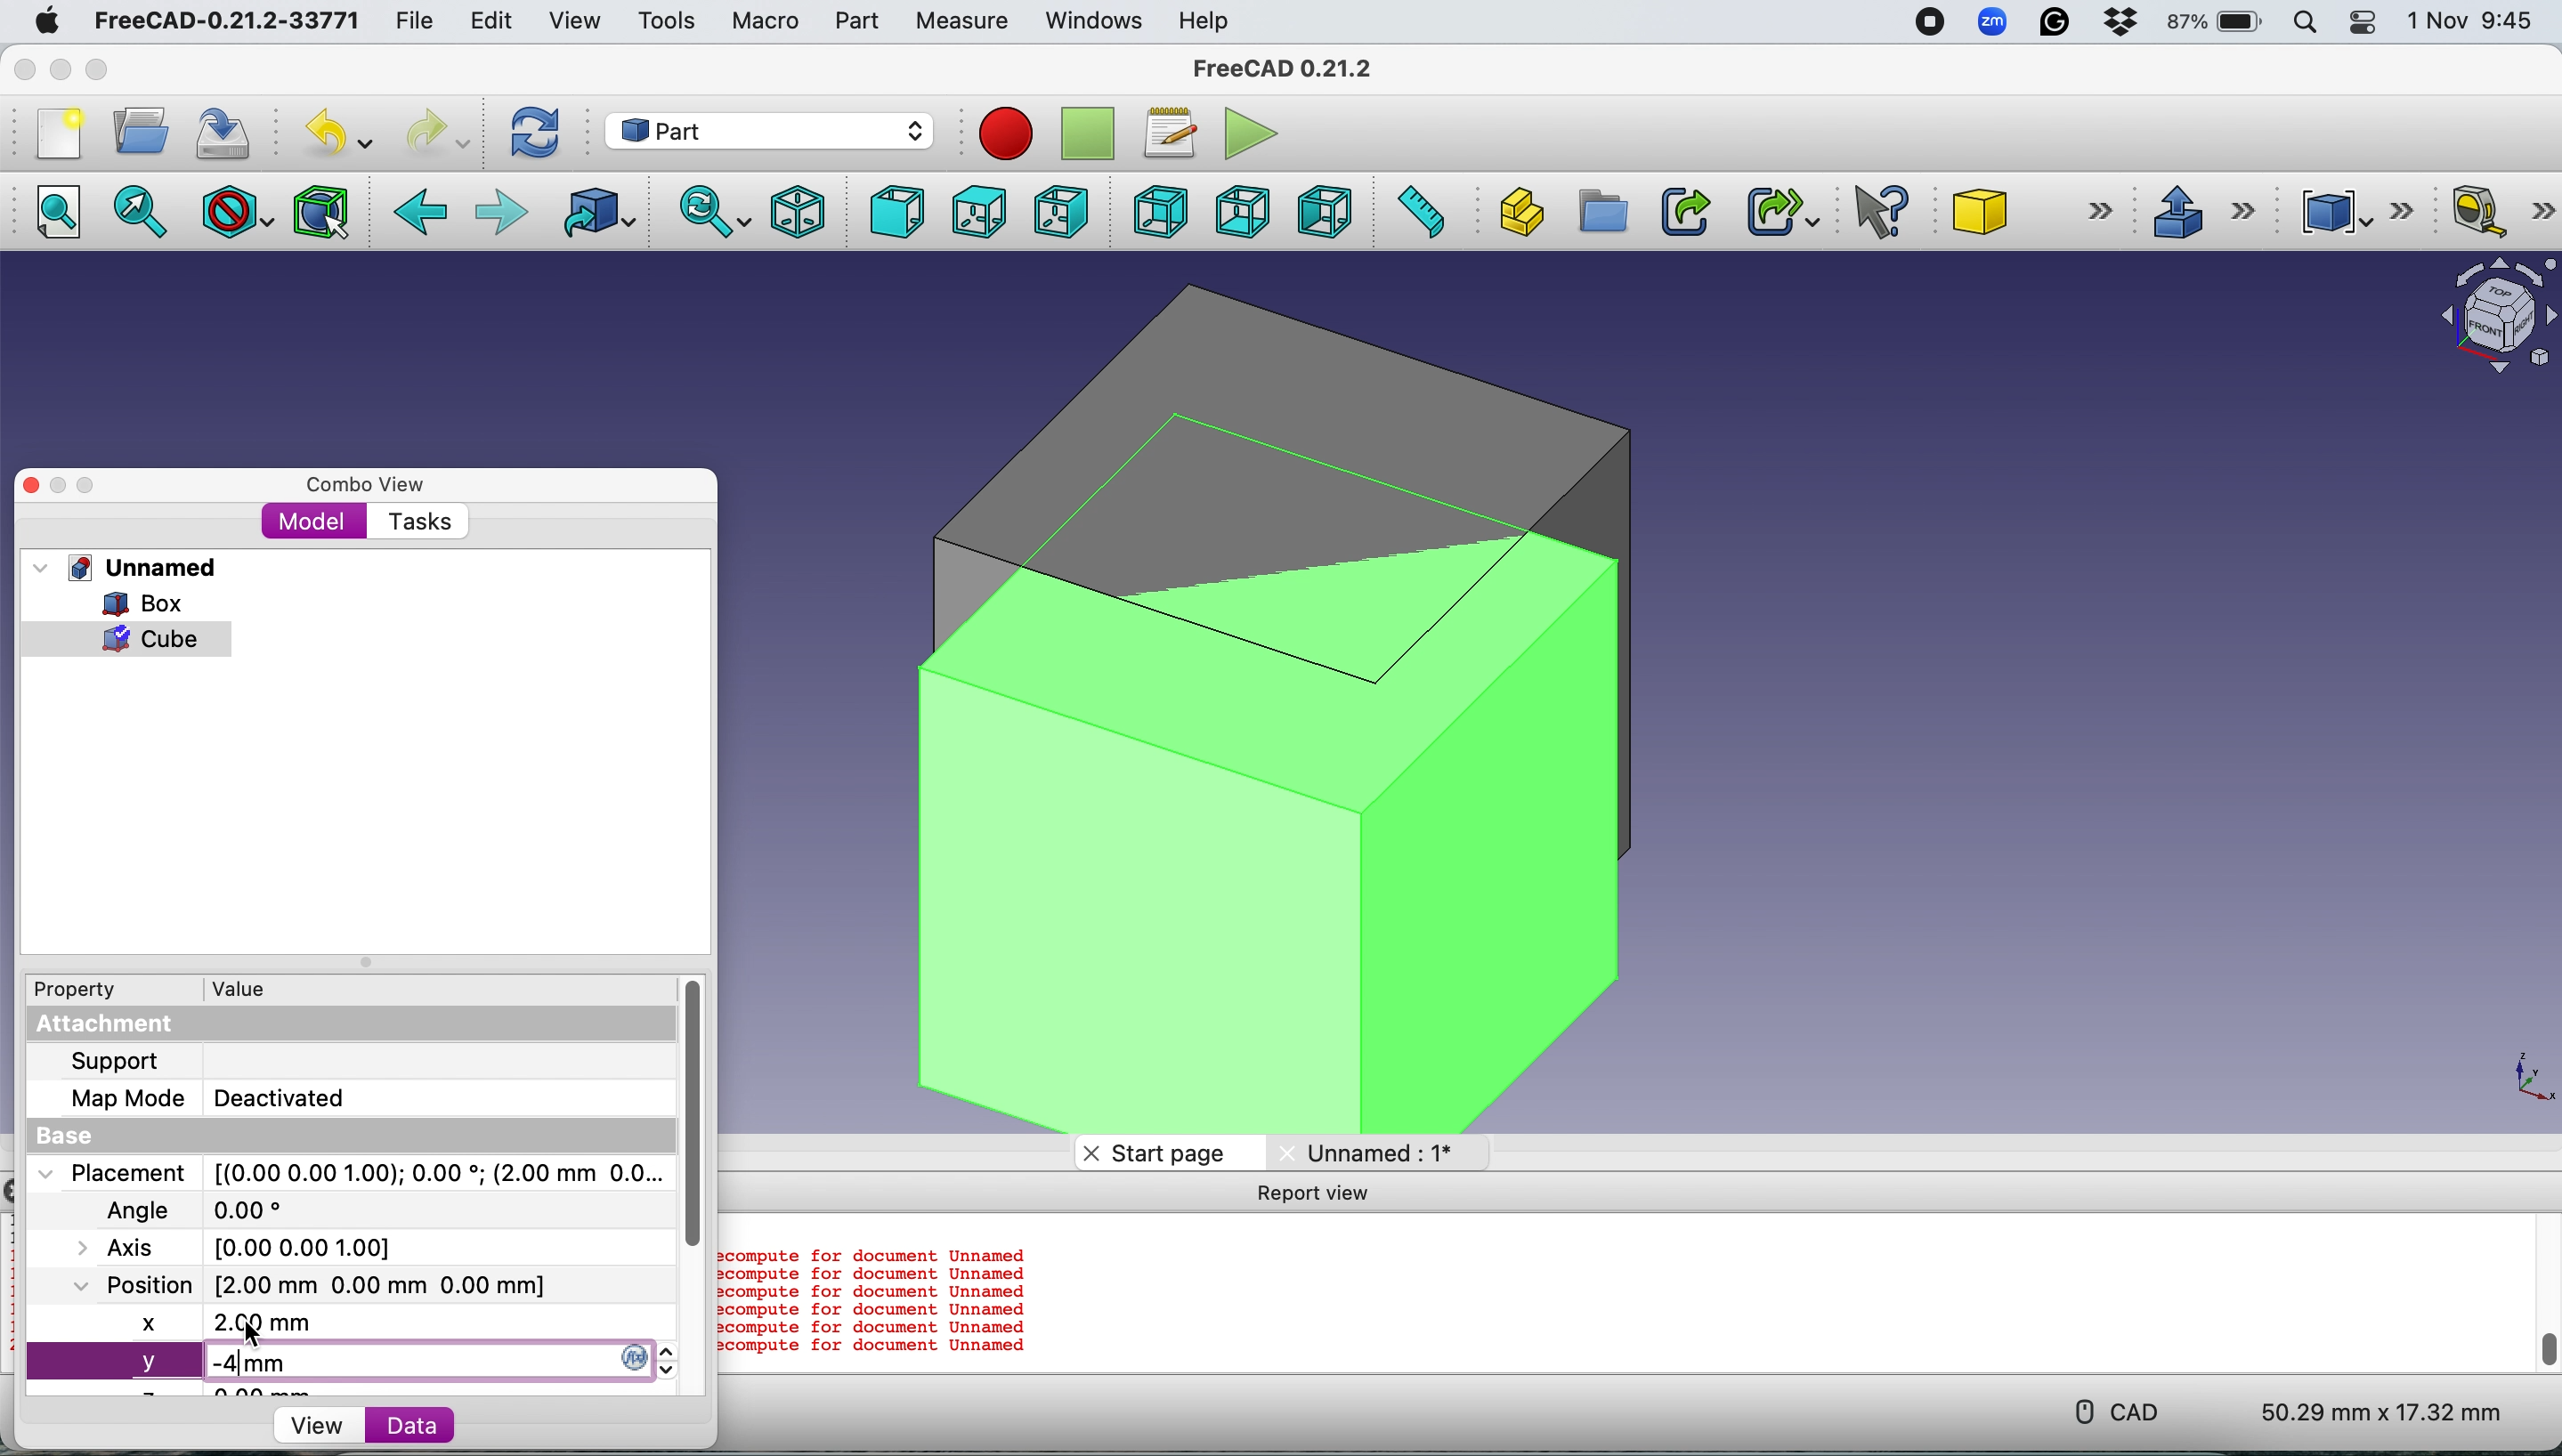 The width and height of the screenshot is (2562, 1456). I want to click on compute for document Unnamed, so click(877, 1300).